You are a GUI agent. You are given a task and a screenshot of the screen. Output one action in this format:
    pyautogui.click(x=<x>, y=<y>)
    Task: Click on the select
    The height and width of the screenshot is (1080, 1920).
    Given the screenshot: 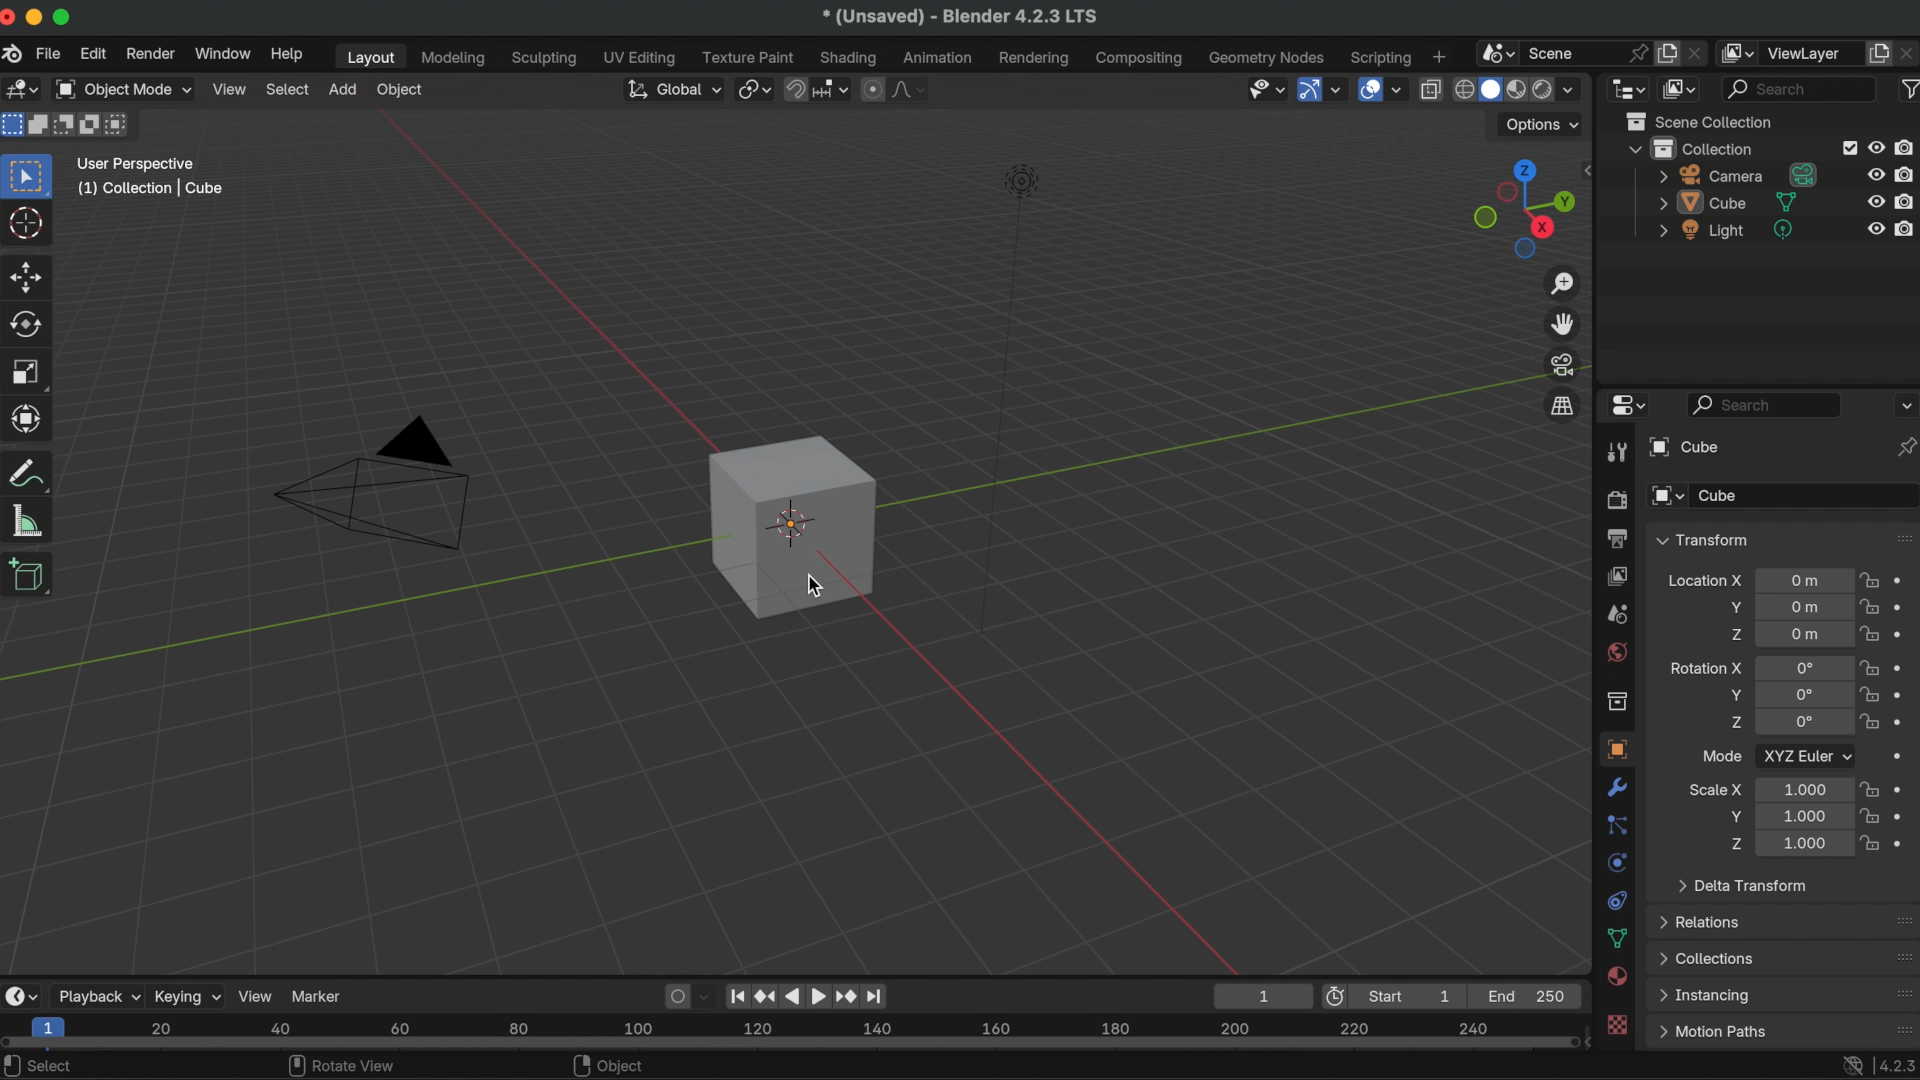 What is the action you would take?
    pyautogui.click(x=46, y=1065)
    